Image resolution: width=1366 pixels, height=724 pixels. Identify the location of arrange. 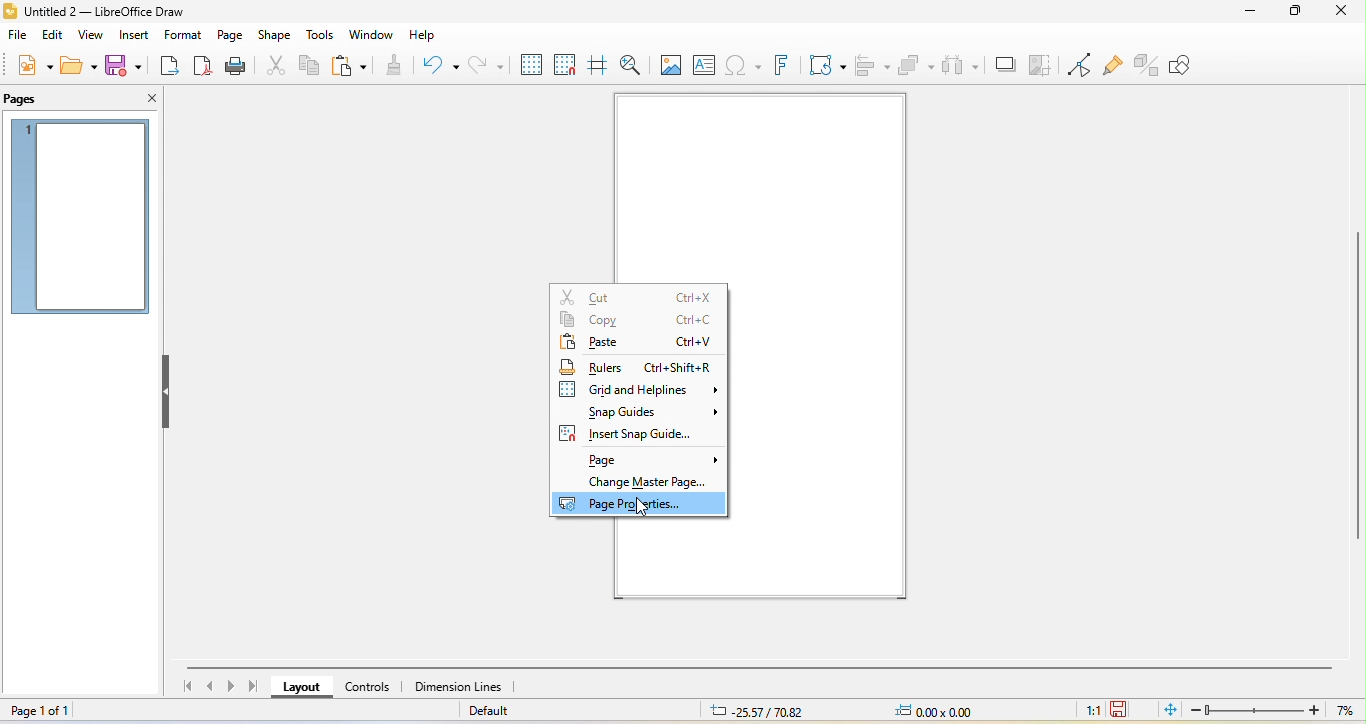
(917, 64).